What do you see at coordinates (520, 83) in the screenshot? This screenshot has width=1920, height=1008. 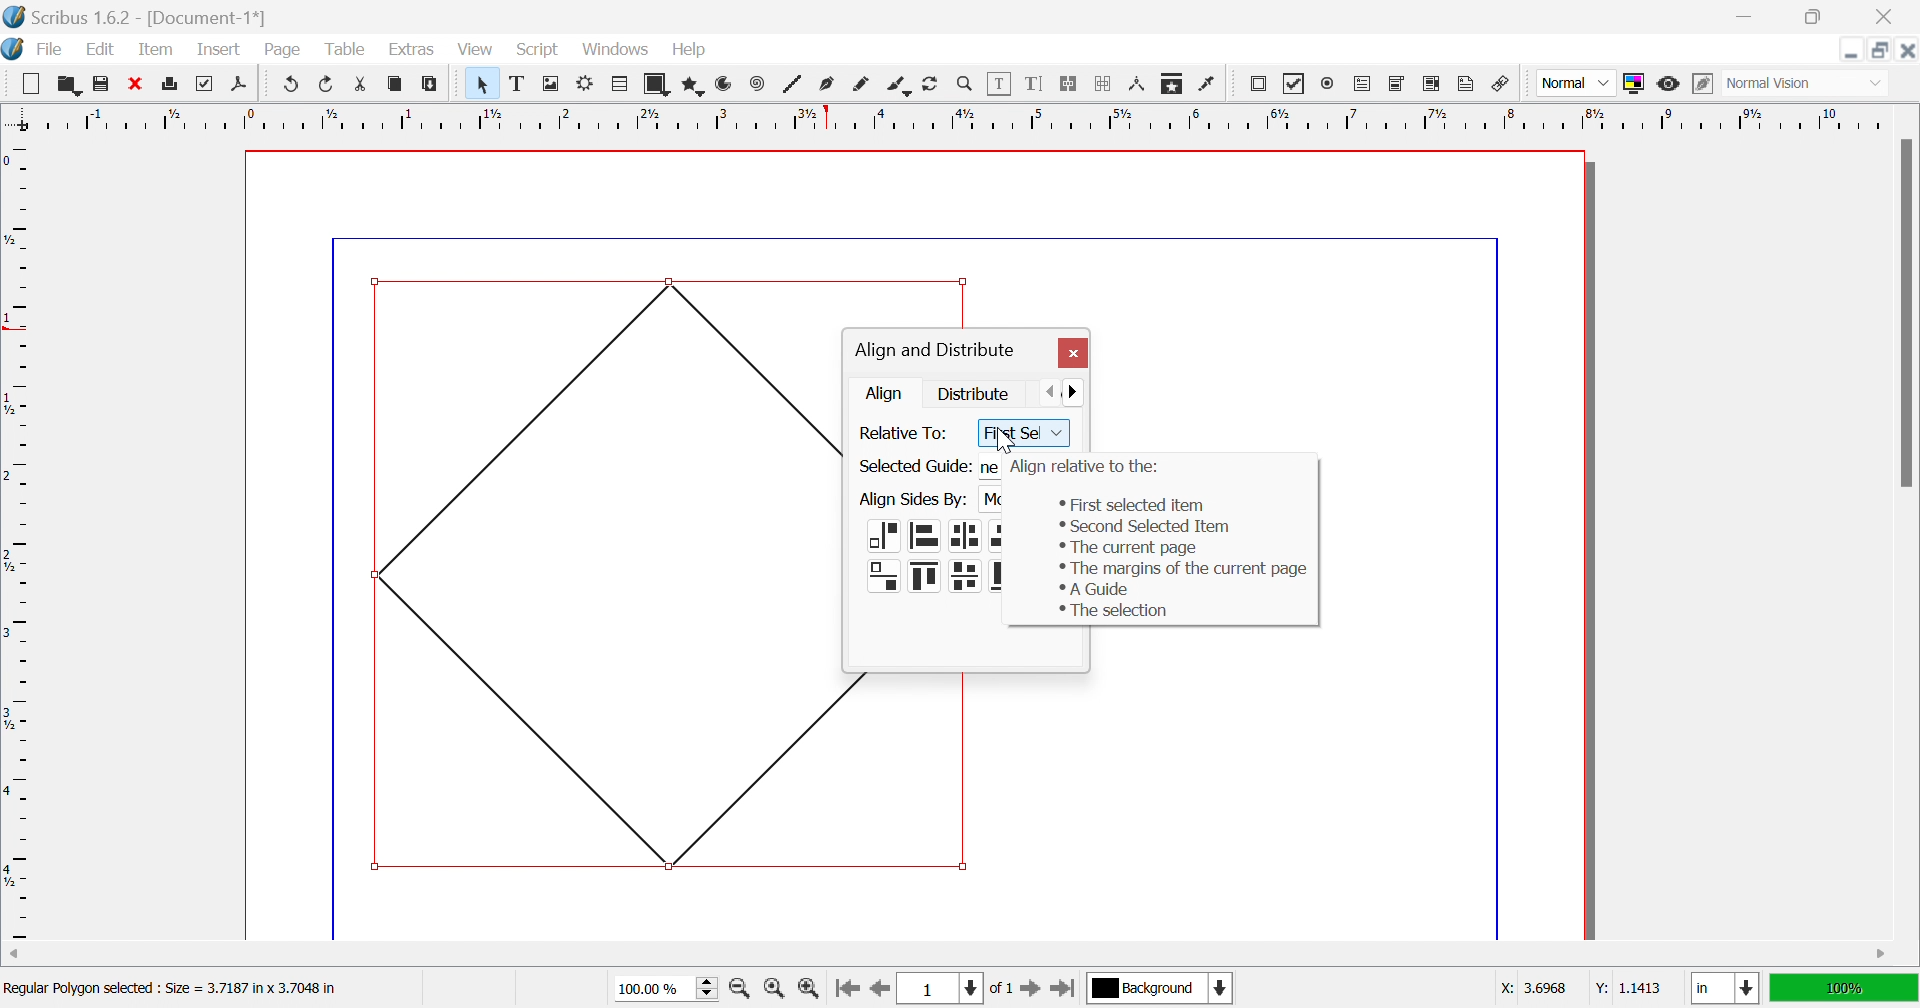 I see `Text frame` at bounding box center [520, 83].